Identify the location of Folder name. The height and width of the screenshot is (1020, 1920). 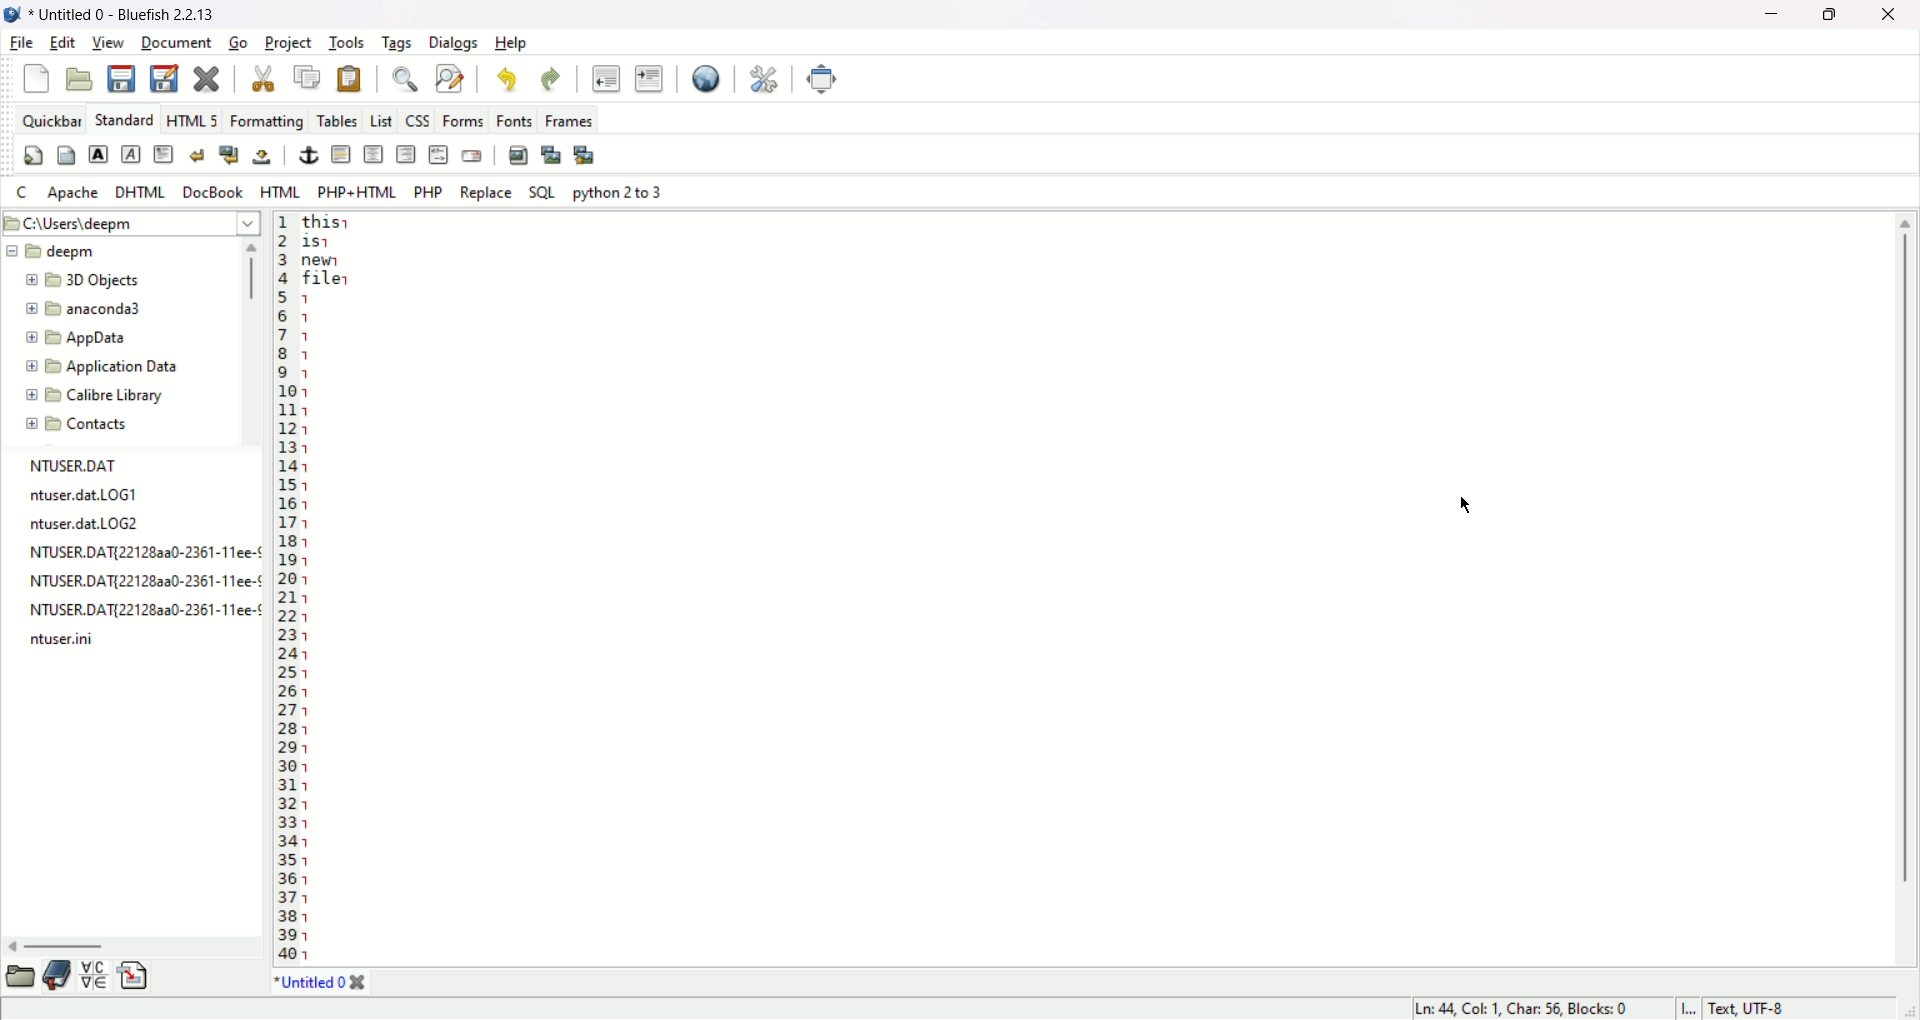
(52, 251).